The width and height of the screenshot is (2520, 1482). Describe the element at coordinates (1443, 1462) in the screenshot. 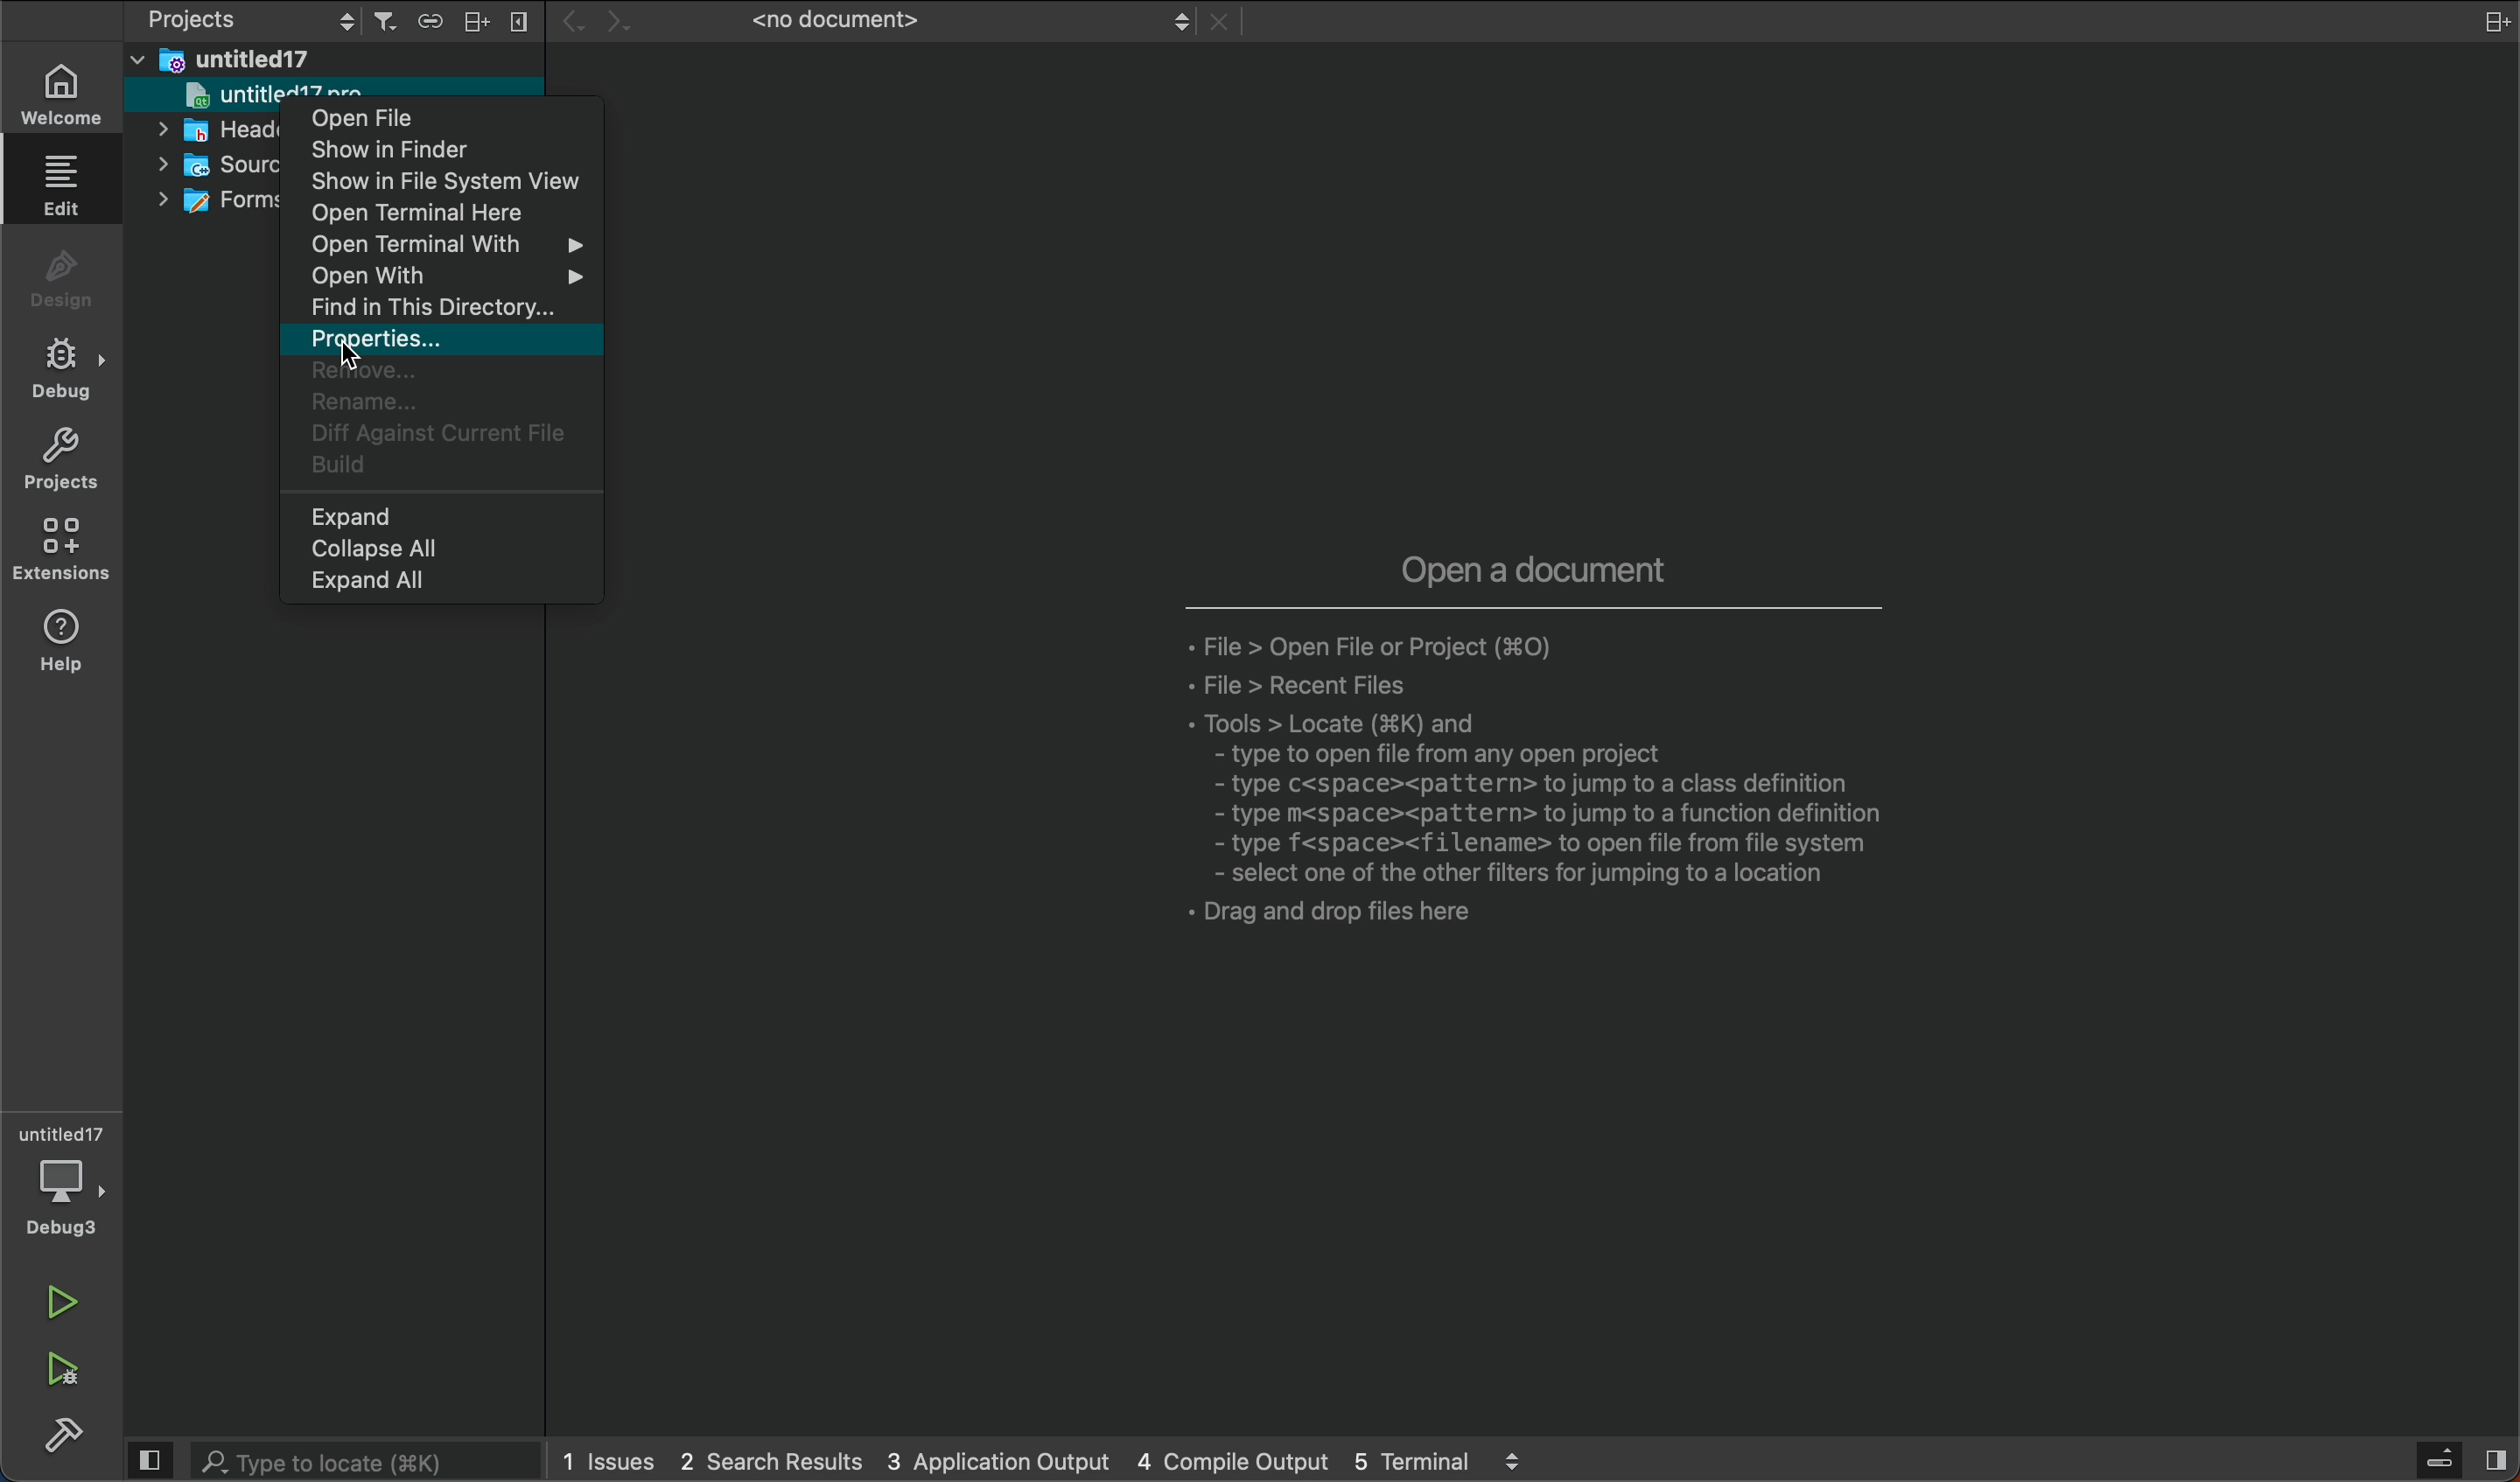

I see `5 terminal` at that location.